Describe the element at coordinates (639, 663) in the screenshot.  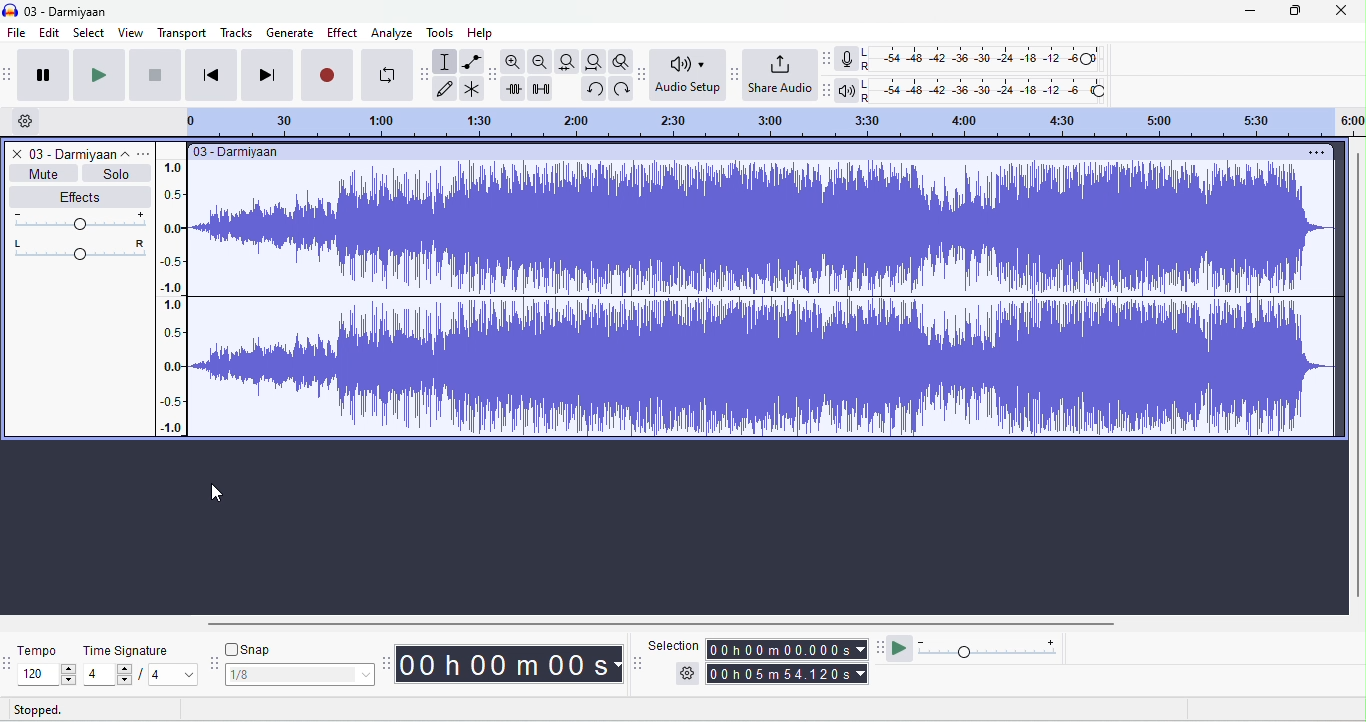
I see `selection tool bar` at that location.